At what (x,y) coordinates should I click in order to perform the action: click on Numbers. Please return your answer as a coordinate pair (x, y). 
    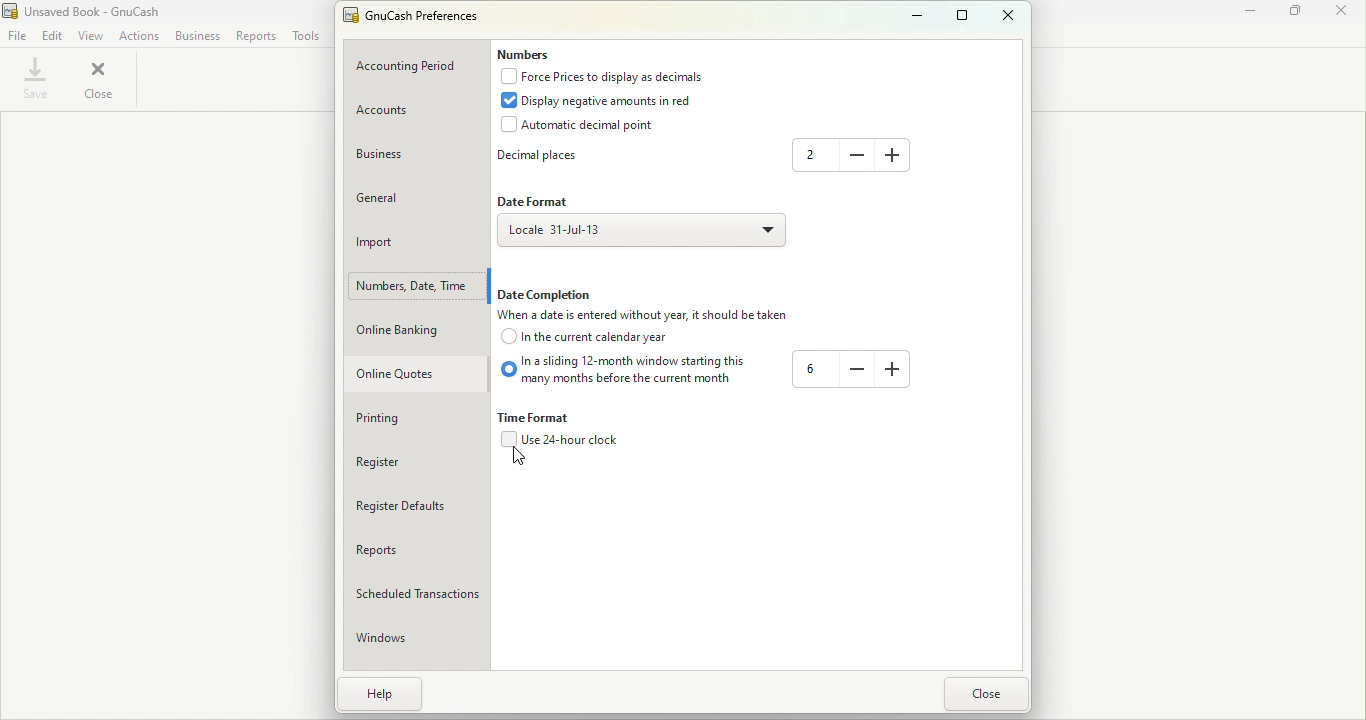
    Looking at the image, I should click on (528, 51).